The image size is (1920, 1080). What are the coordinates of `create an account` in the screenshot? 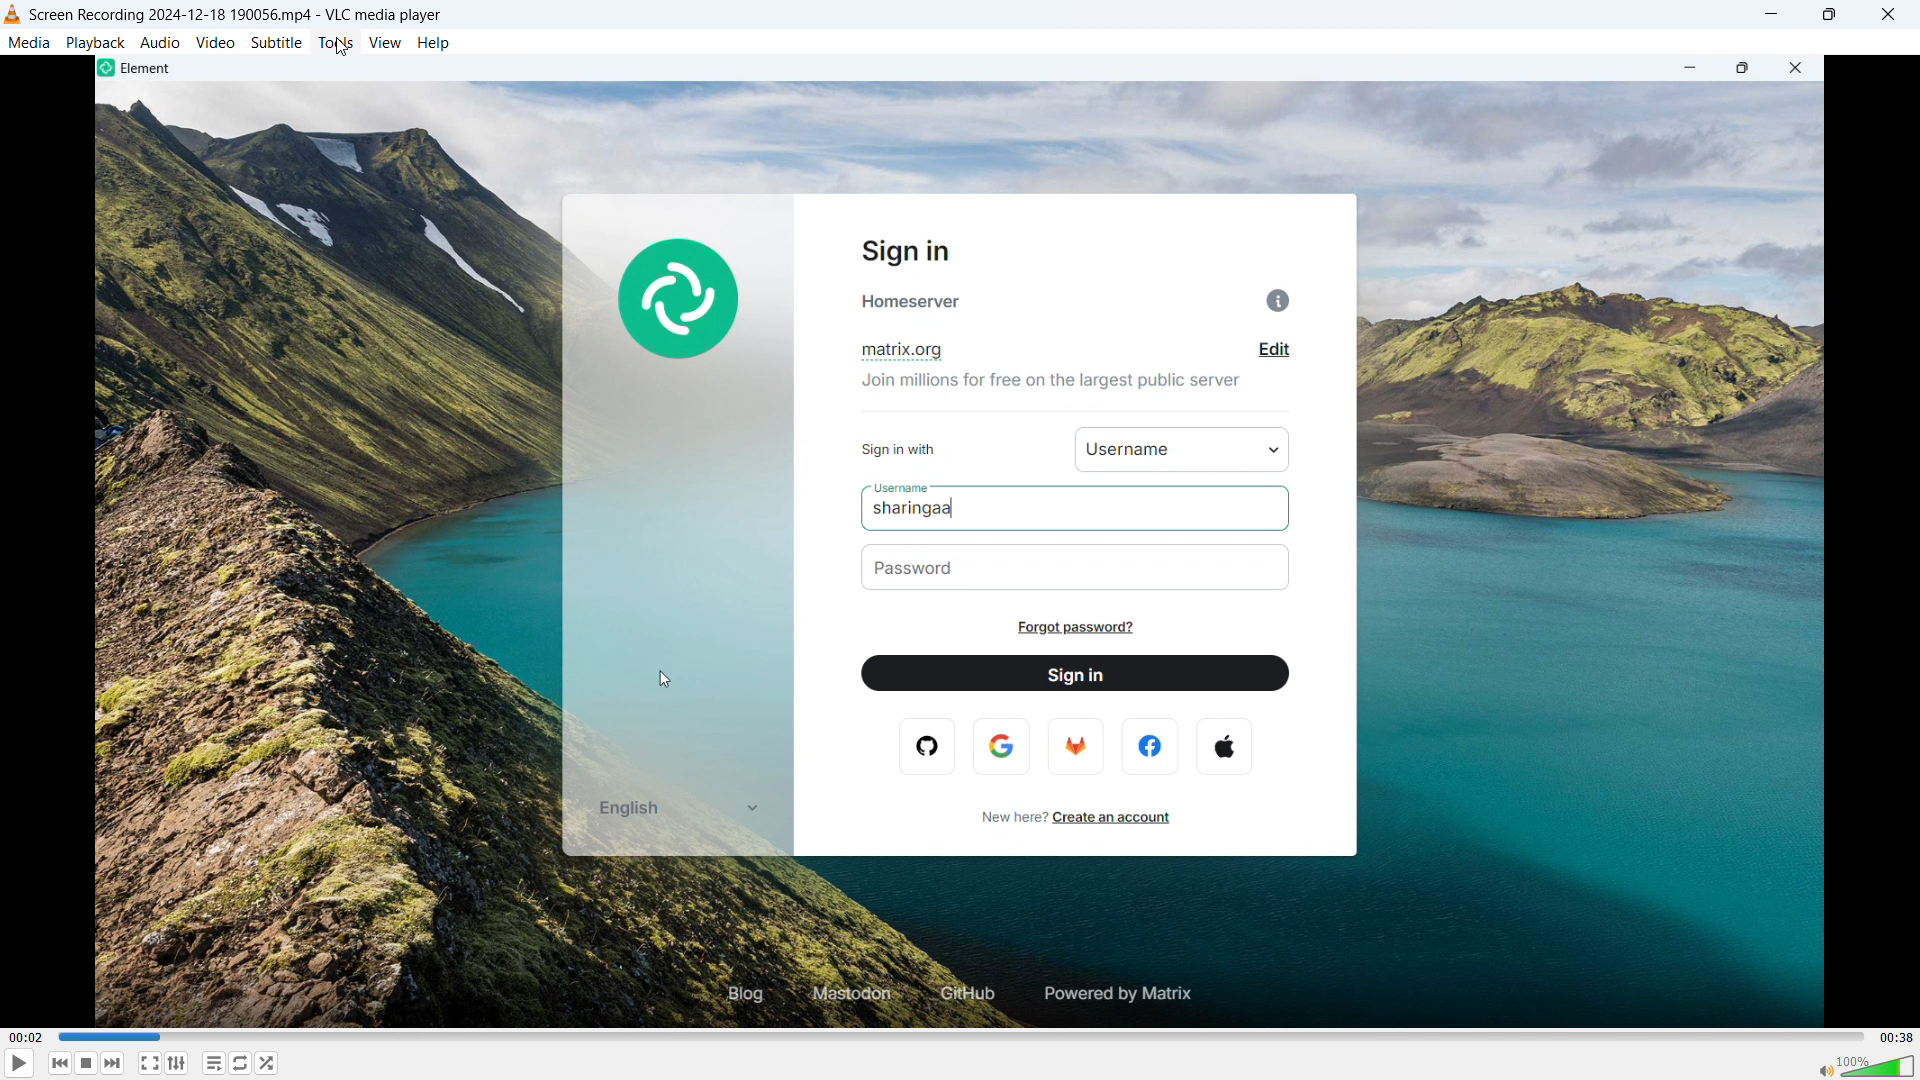 It's located at (1126, 818).